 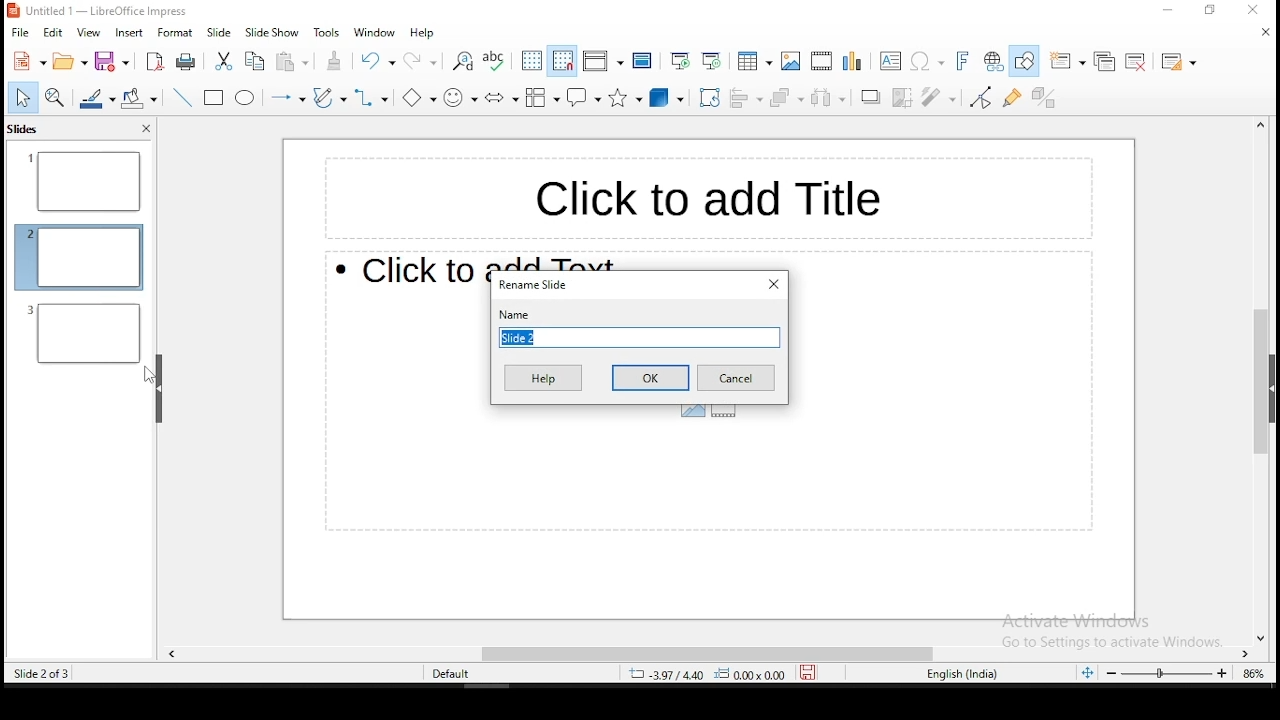 What do you see at coordinates (185, 60) in the screenshot?
I see `print` at bounding box center [185, 60].